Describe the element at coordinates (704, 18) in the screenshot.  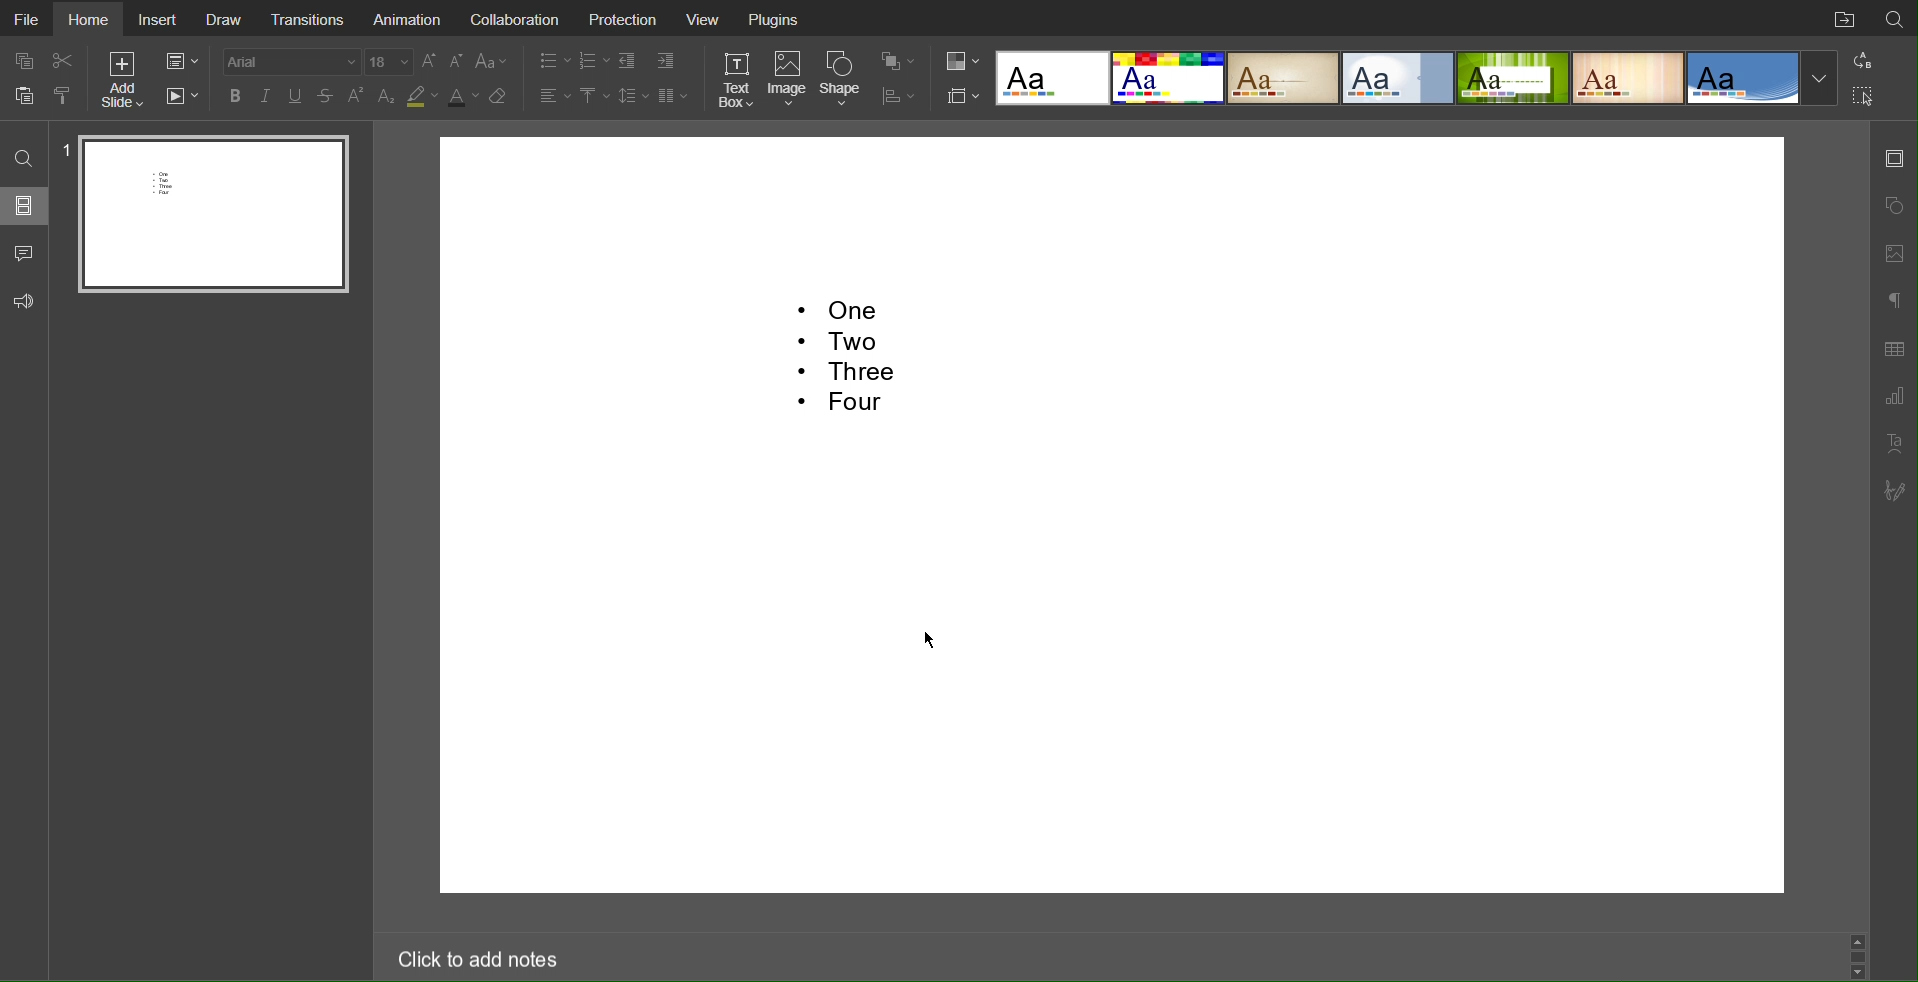
I see `View` at that location.